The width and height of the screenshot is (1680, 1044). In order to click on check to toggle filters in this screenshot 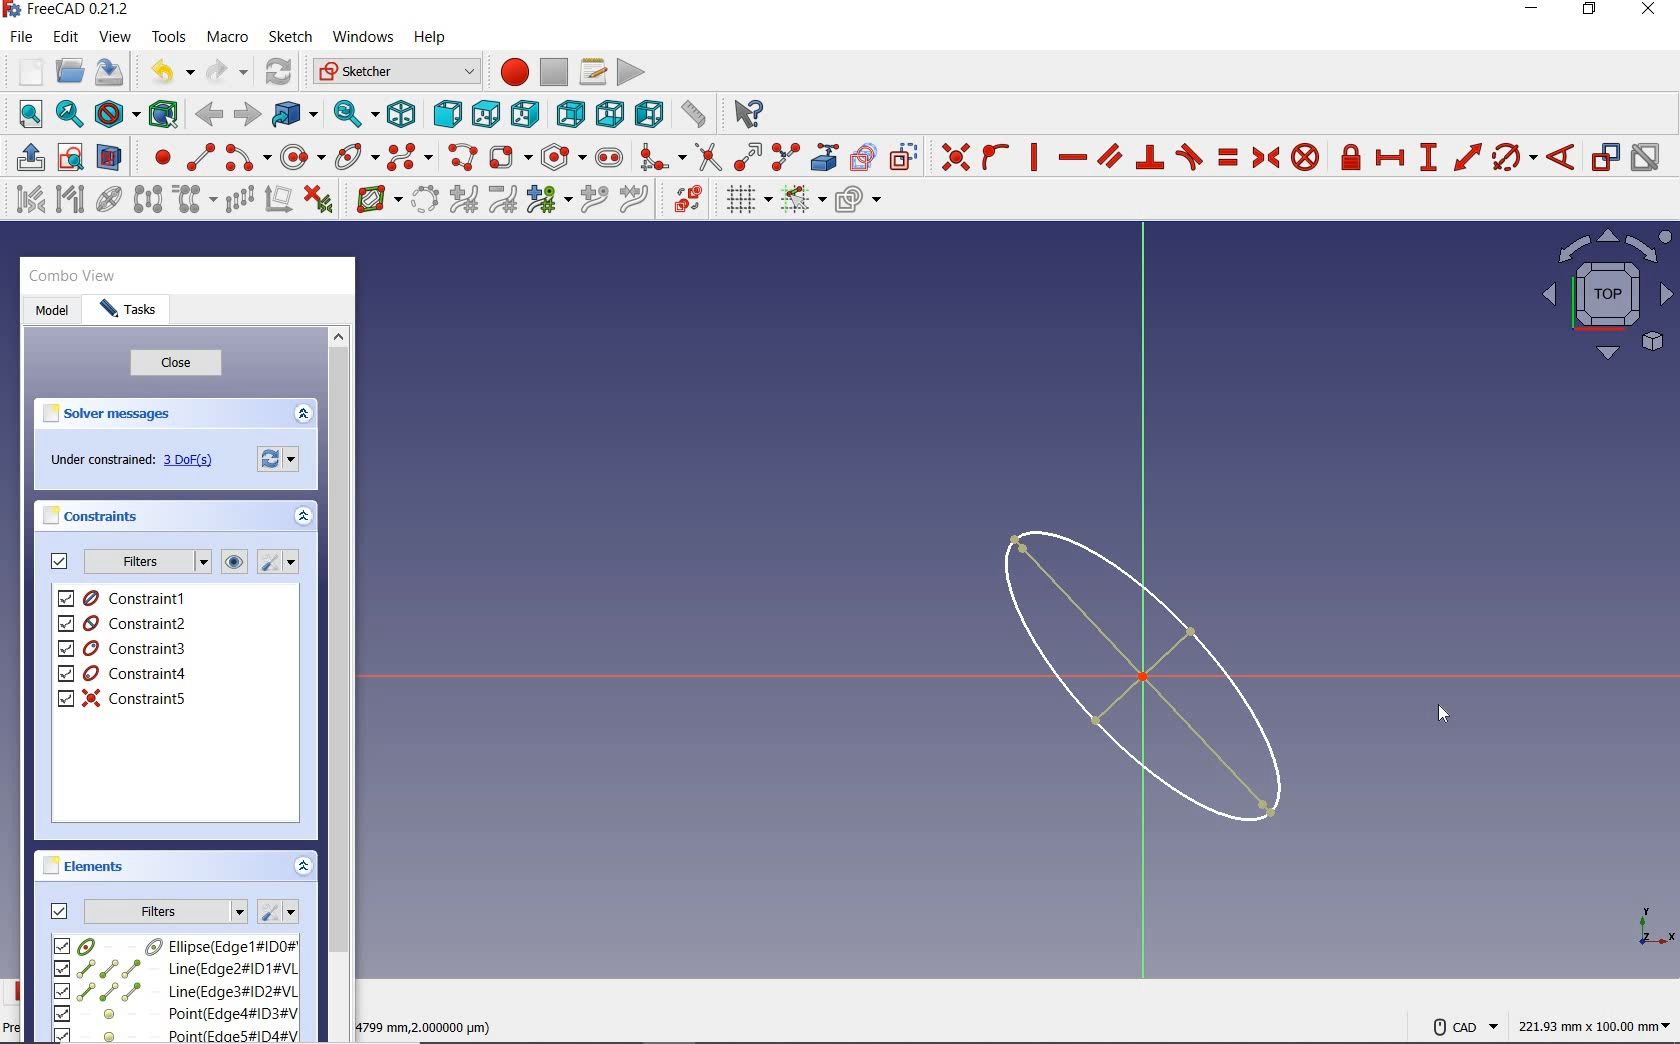, I will do `click(60, 910)`.